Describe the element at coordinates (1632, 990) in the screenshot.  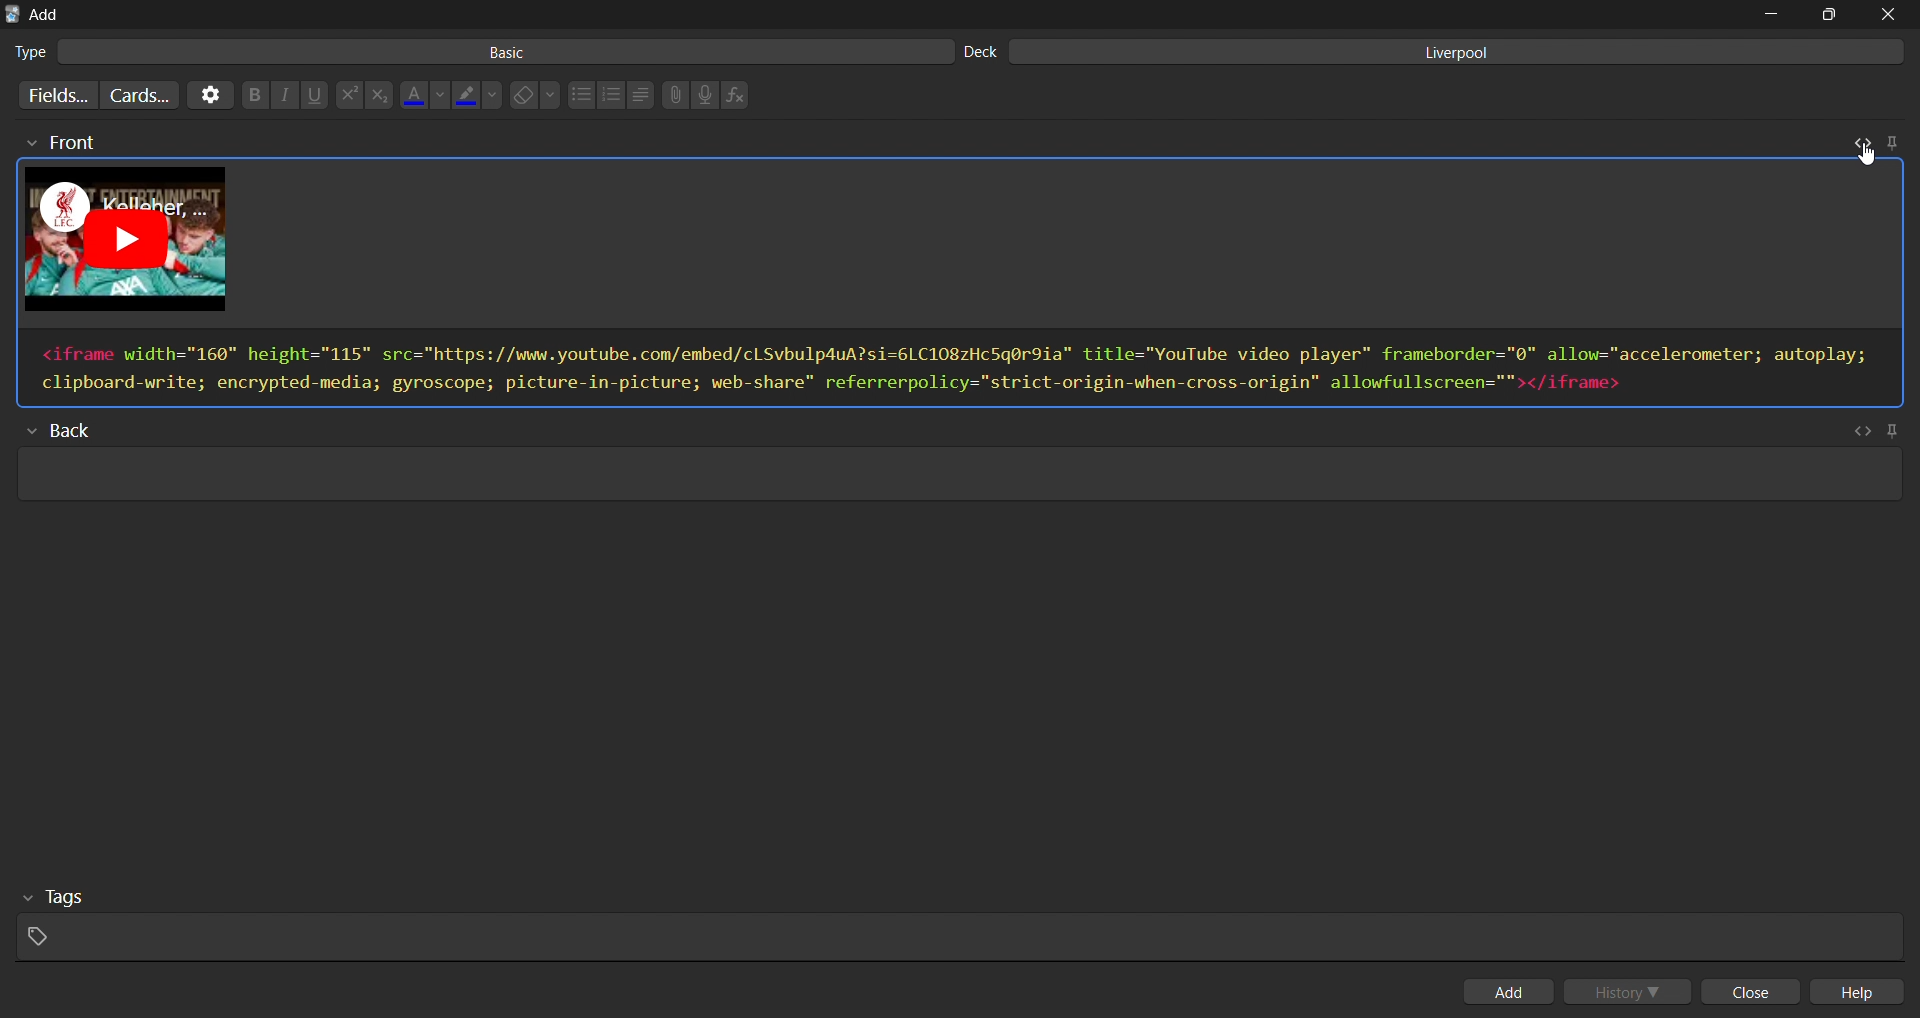
I see `history` at that location.